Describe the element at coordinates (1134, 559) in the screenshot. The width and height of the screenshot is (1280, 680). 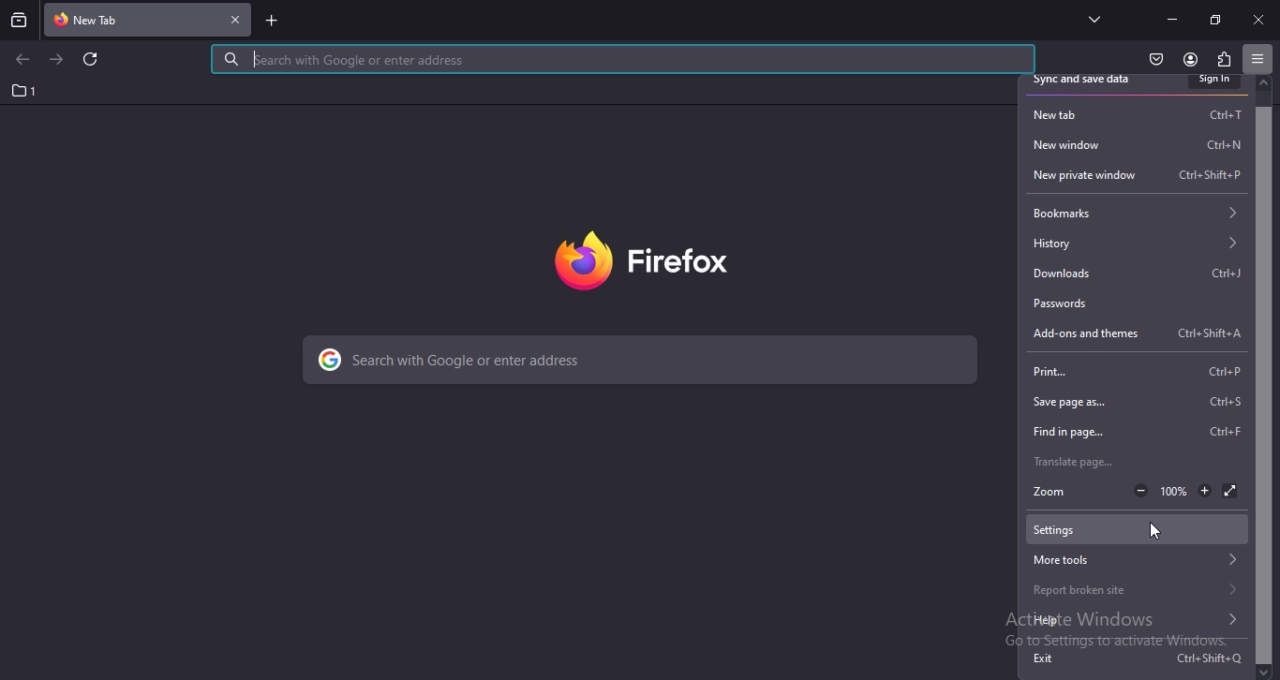
I see `more tools` at that location.